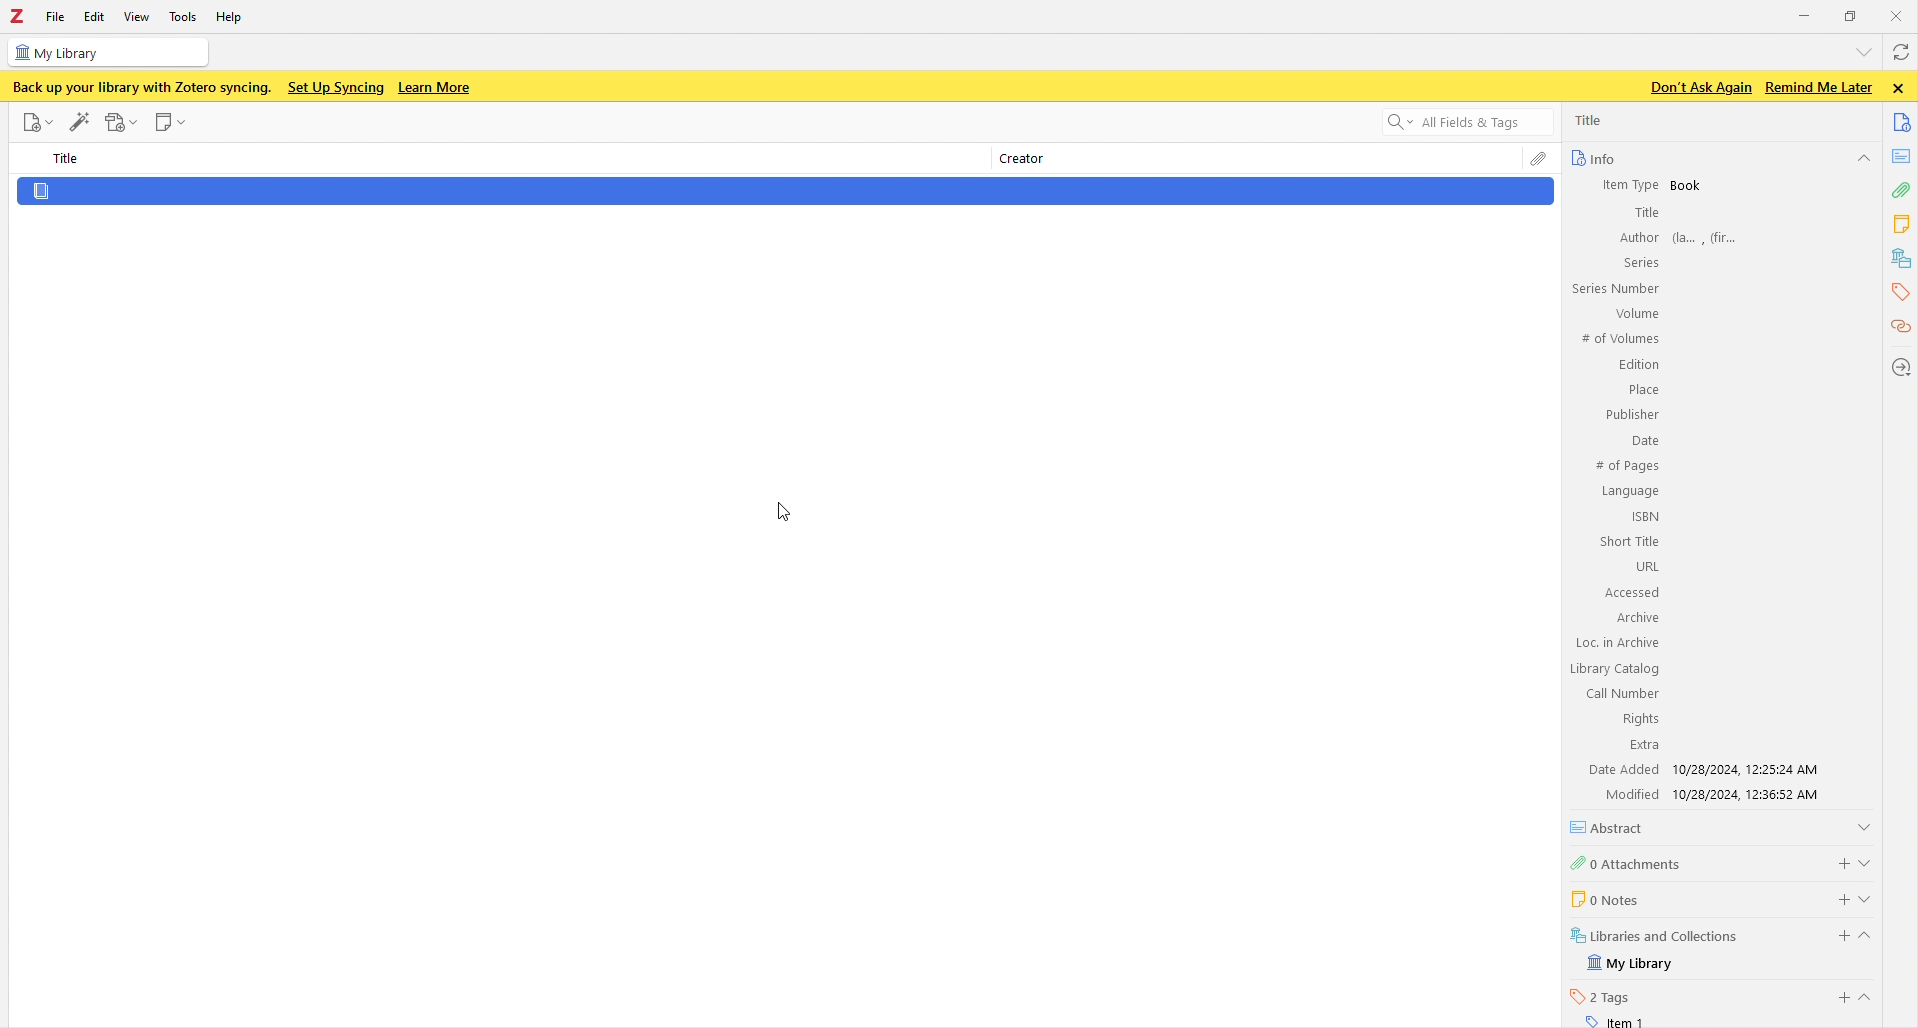 This screenshot has height=1028, width=1918. I want to click on add, so click(1832, 897).